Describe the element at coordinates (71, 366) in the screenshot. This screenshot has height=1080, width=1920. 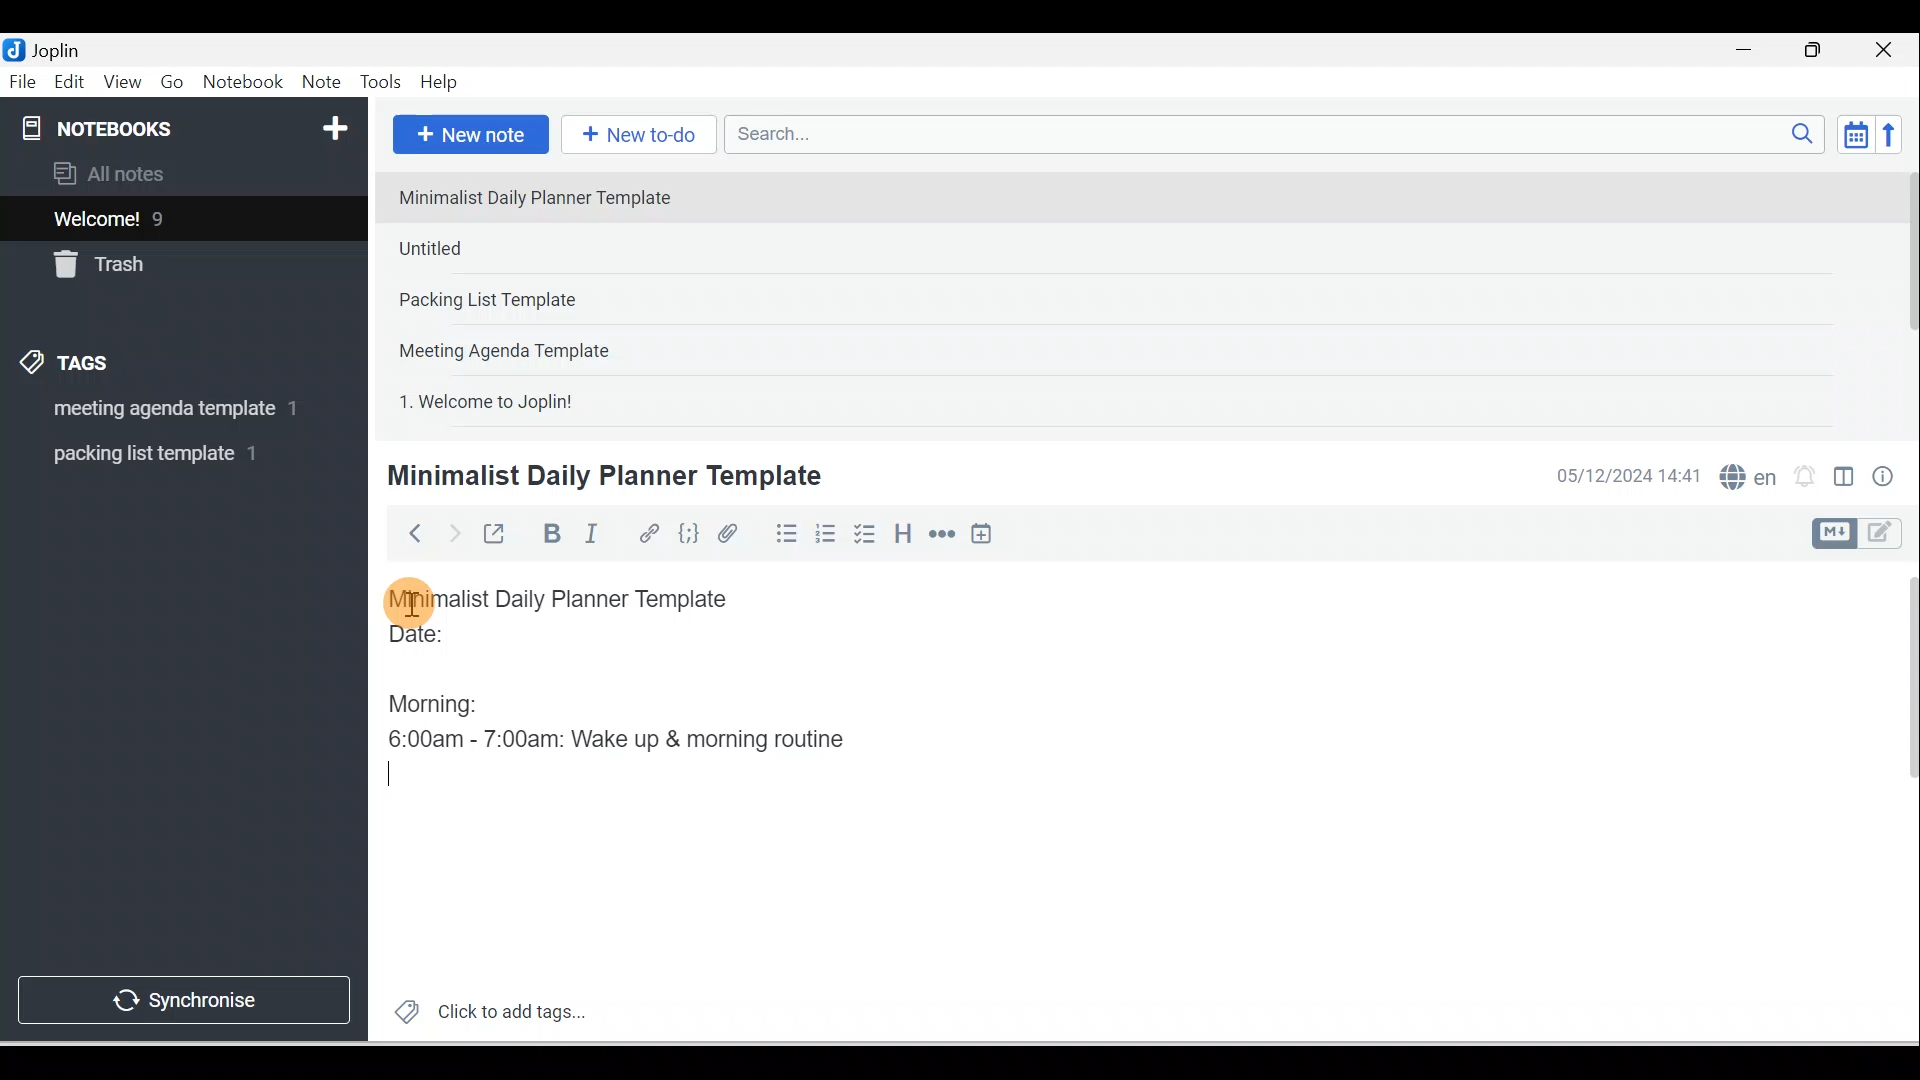
I see `Tags` at that location.